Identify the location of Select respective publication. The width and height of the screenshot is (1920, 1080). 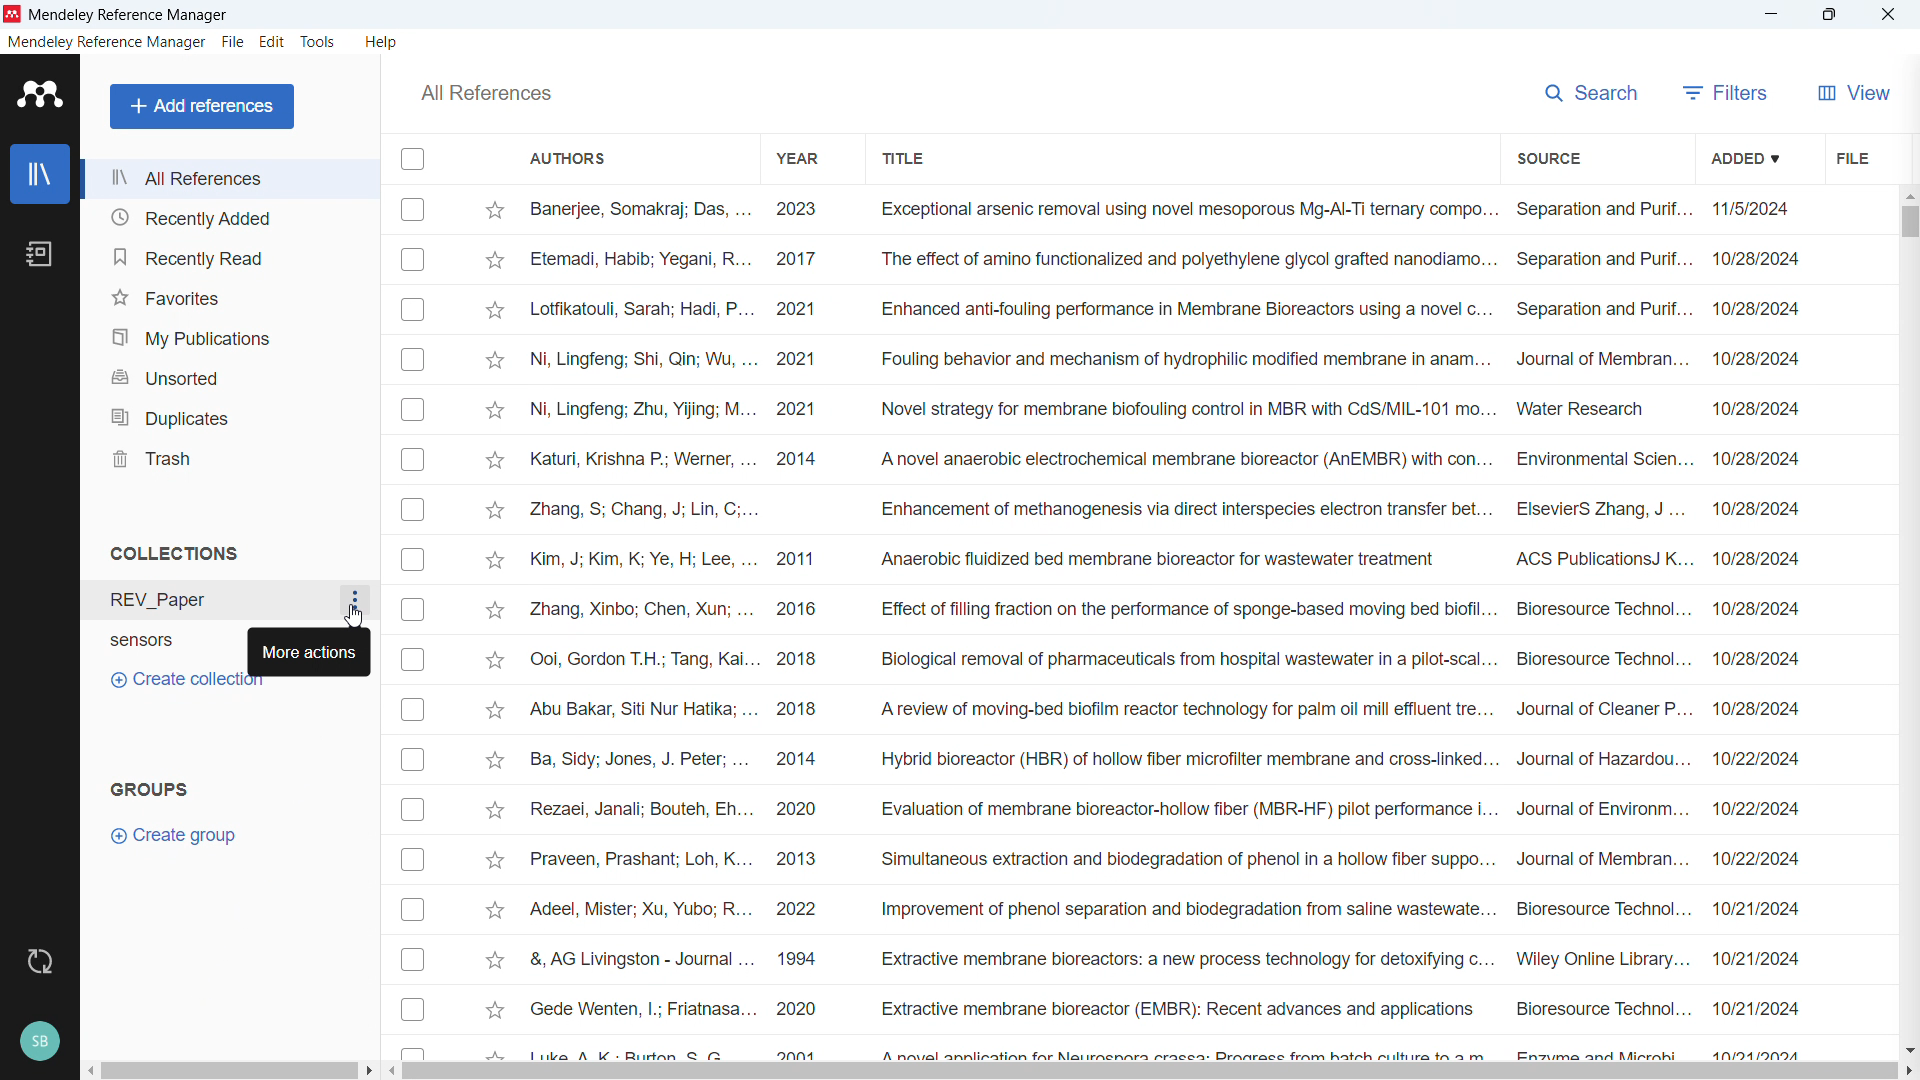
(413, 209).